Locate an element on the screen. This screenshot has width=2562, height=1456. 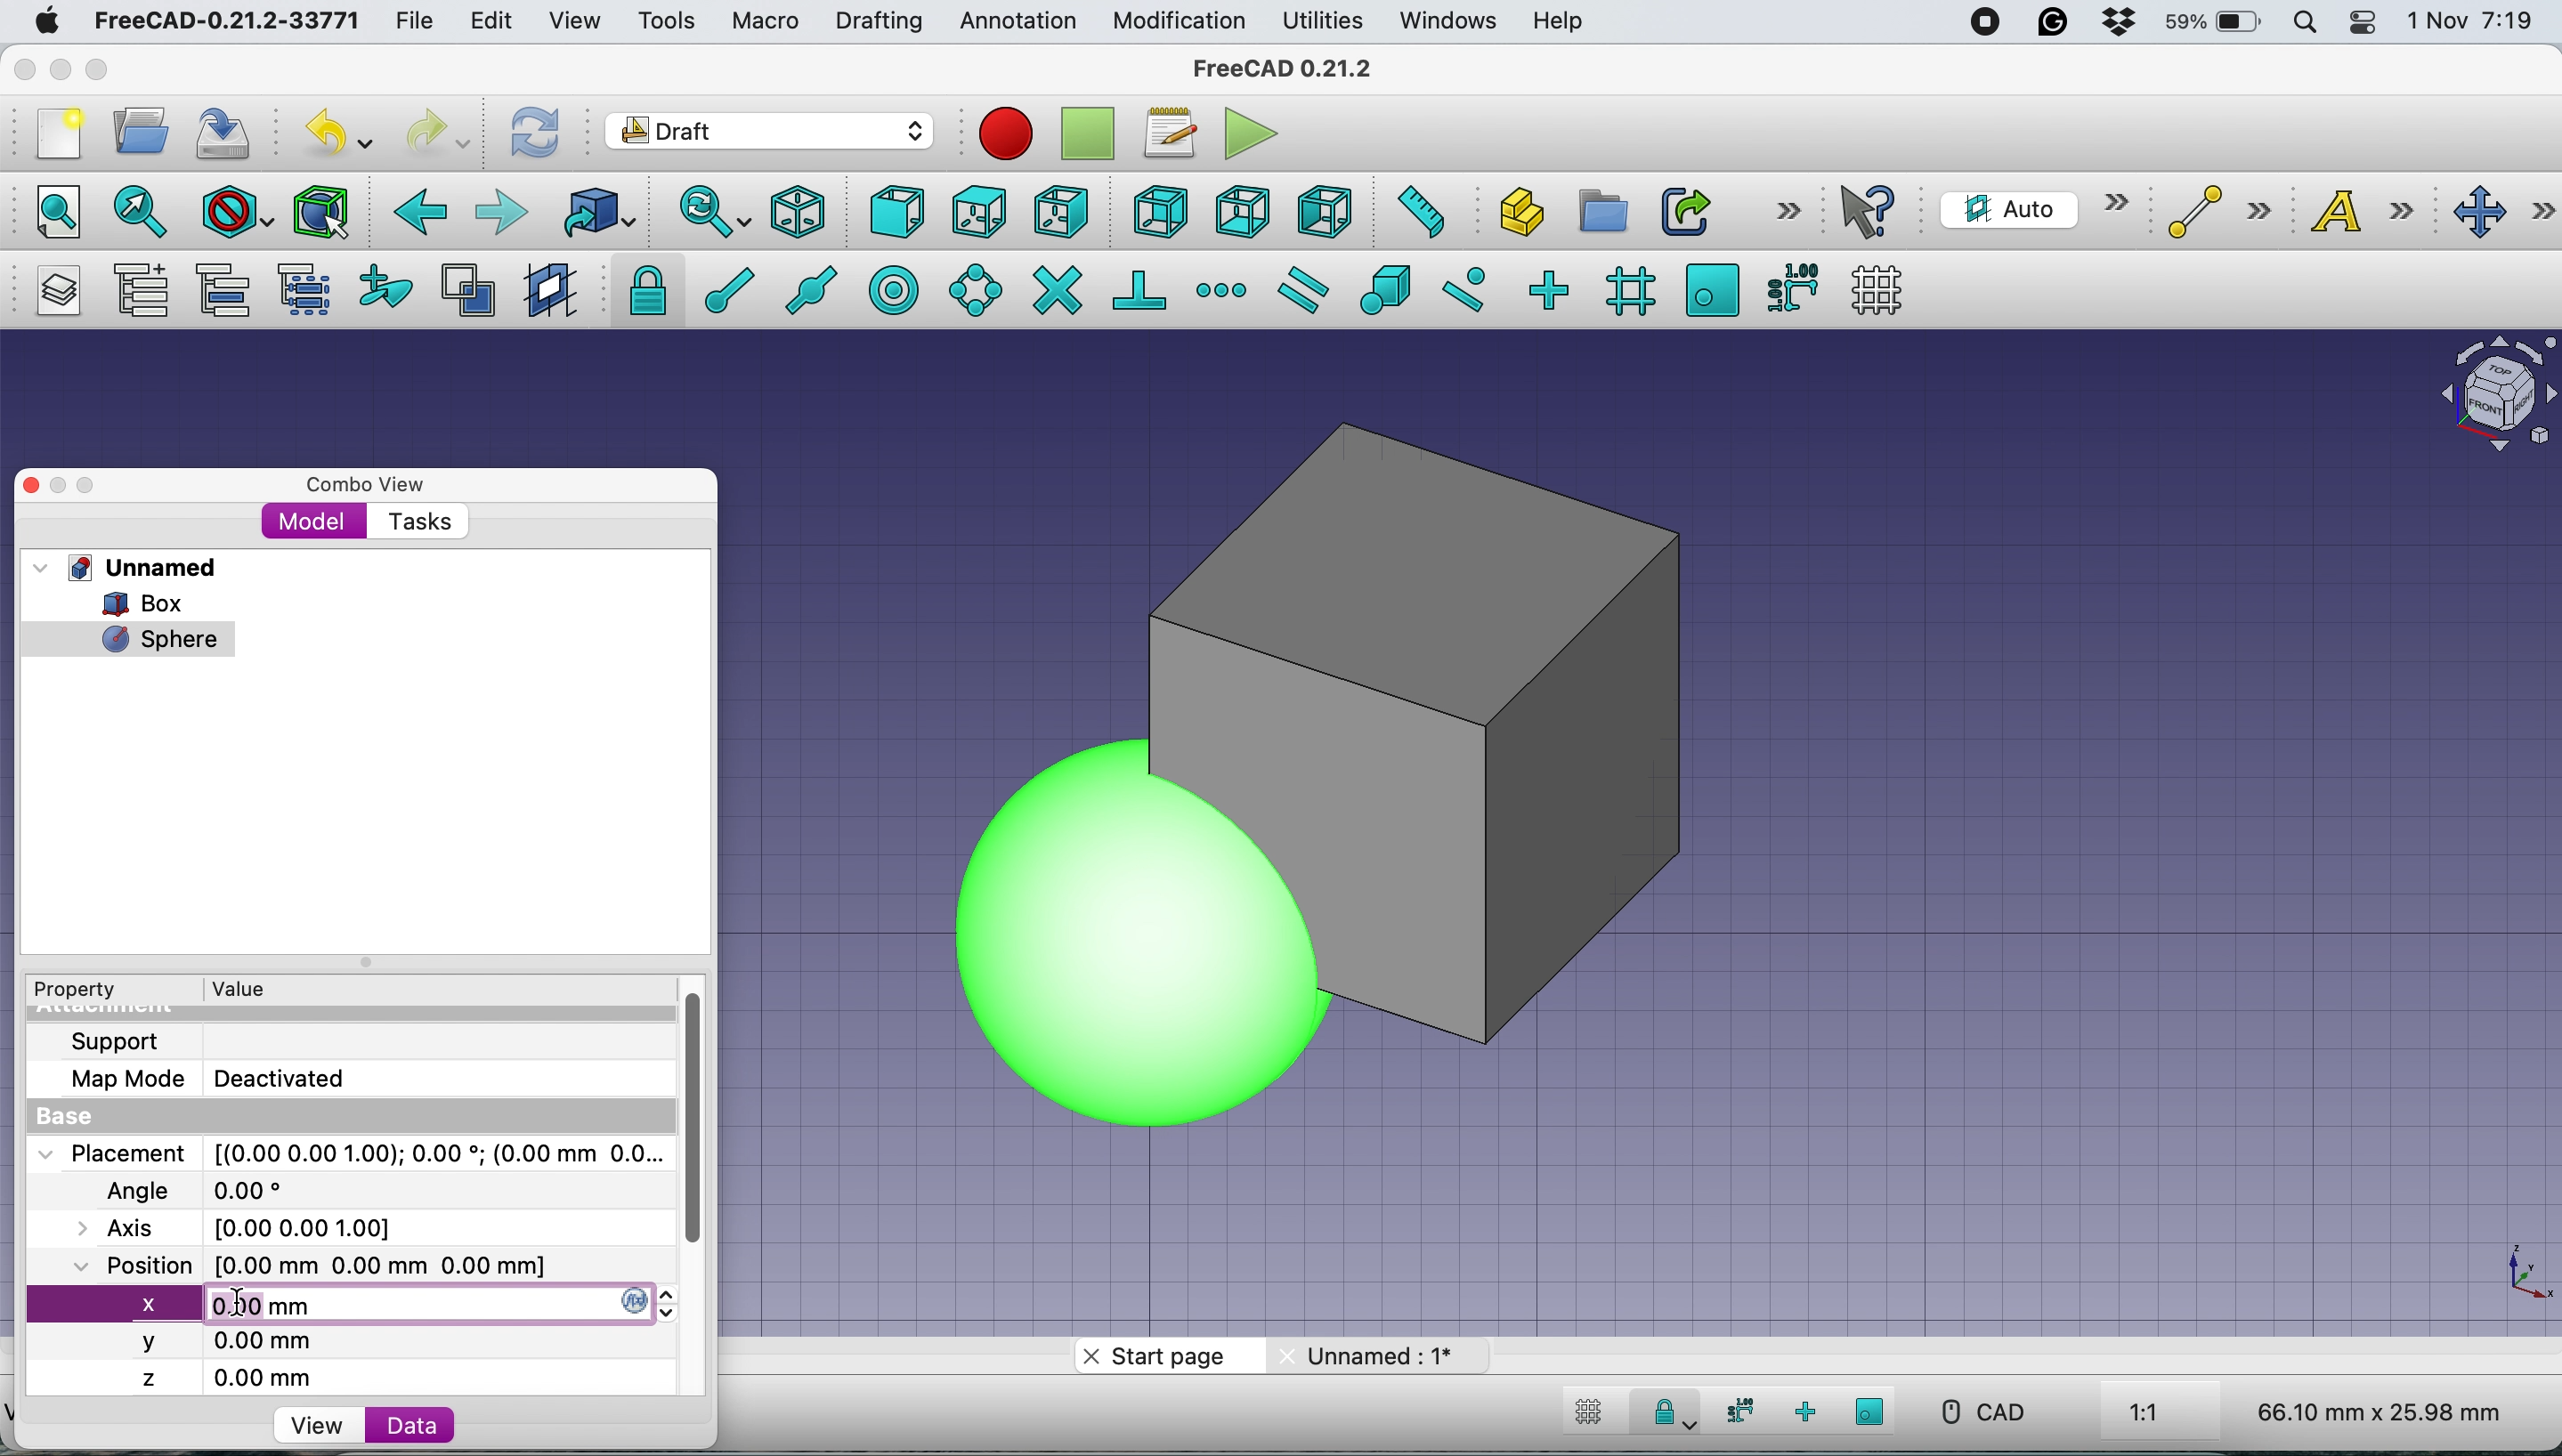
line is located at coordinates (2213, 212).